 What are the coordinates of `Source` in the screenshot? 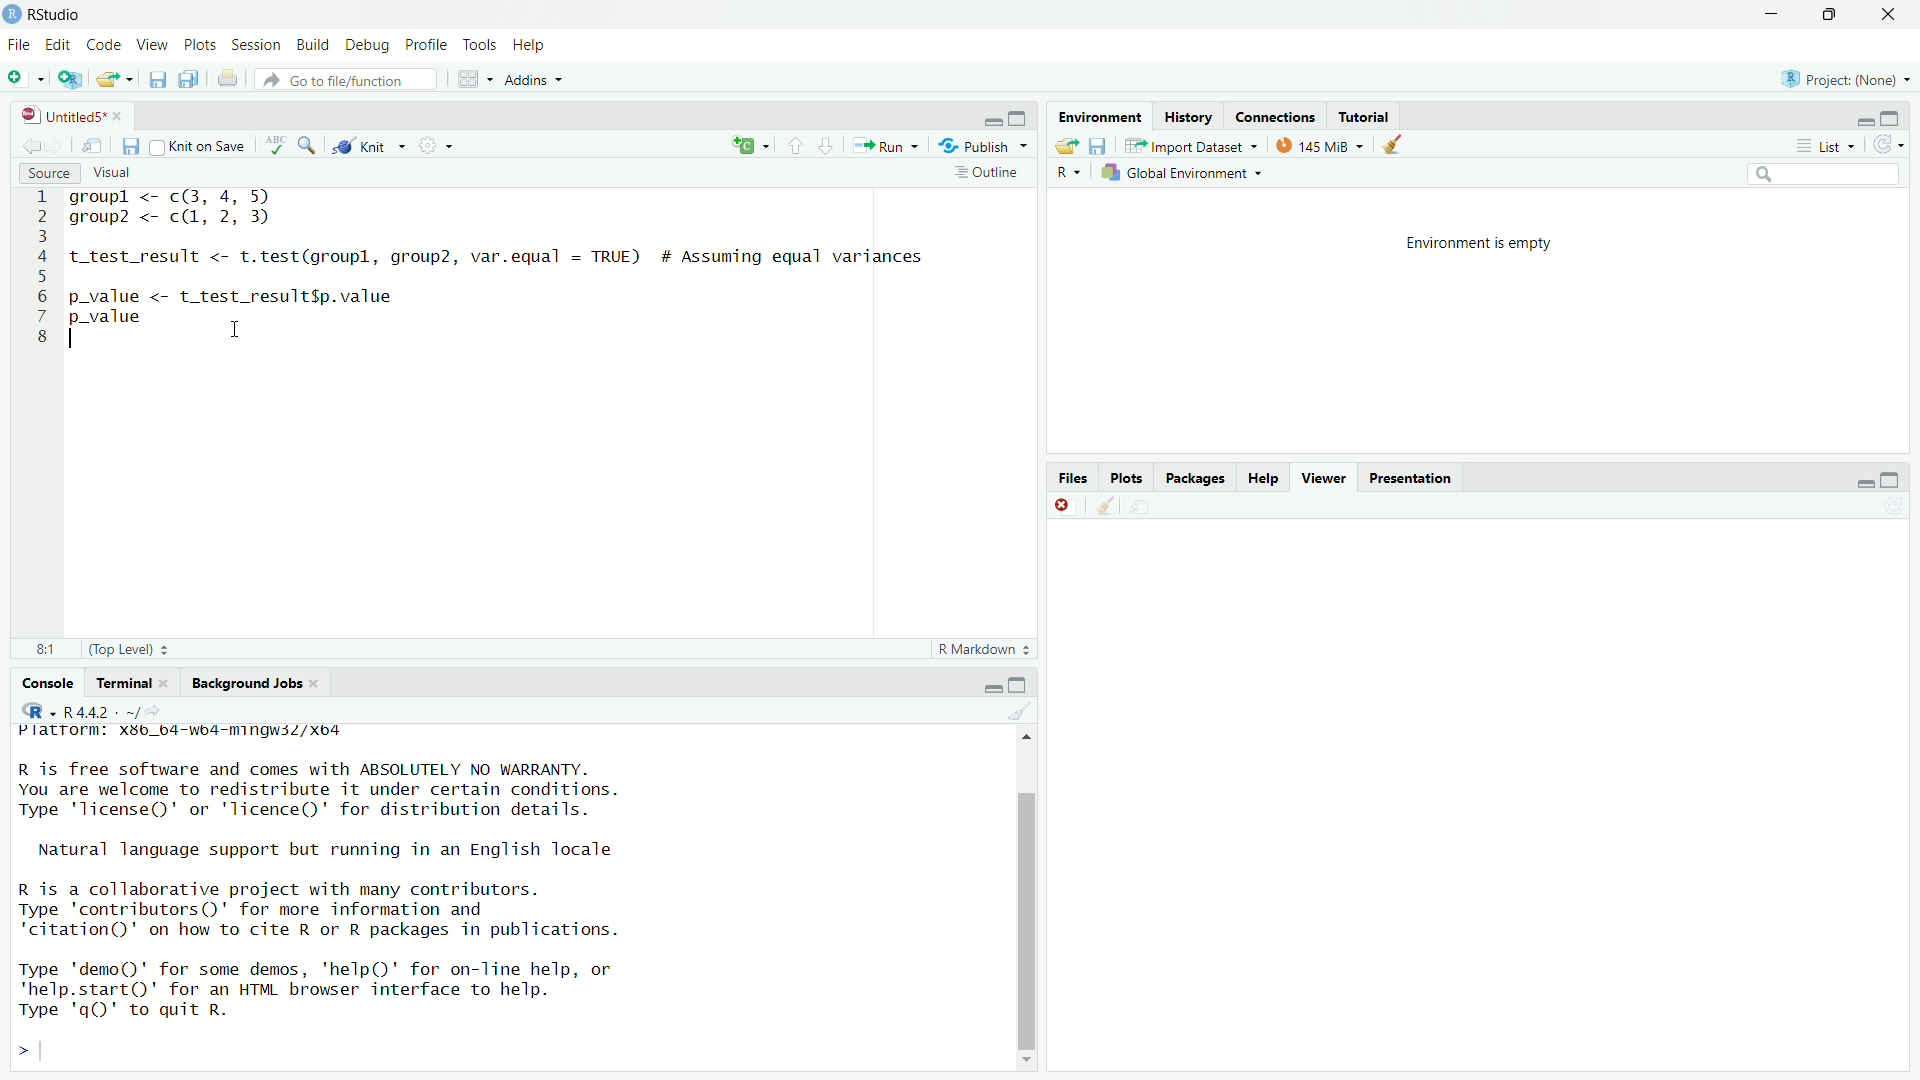 It's located at (45, 173).